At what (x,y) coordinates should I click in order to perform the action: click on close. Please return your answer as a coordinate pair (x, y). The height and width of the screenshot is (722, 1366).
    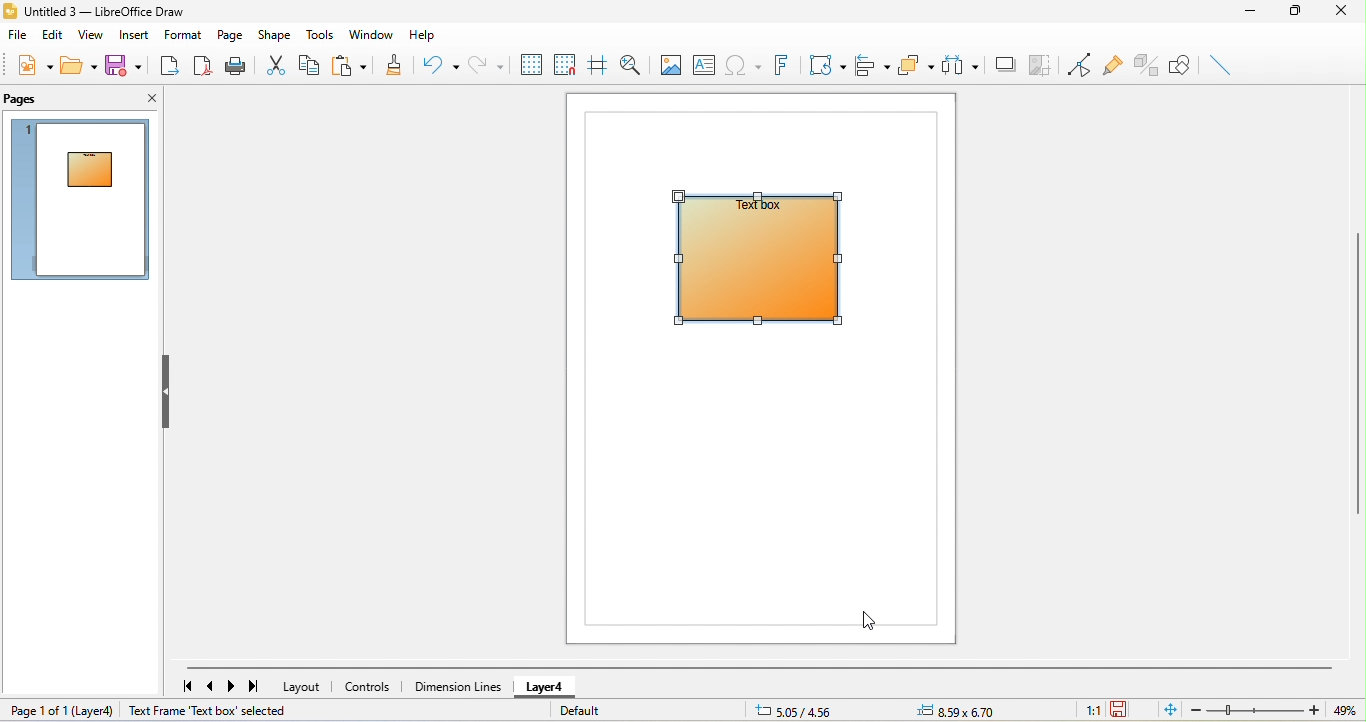
    Looking at the image, I should click on (1345, 11).